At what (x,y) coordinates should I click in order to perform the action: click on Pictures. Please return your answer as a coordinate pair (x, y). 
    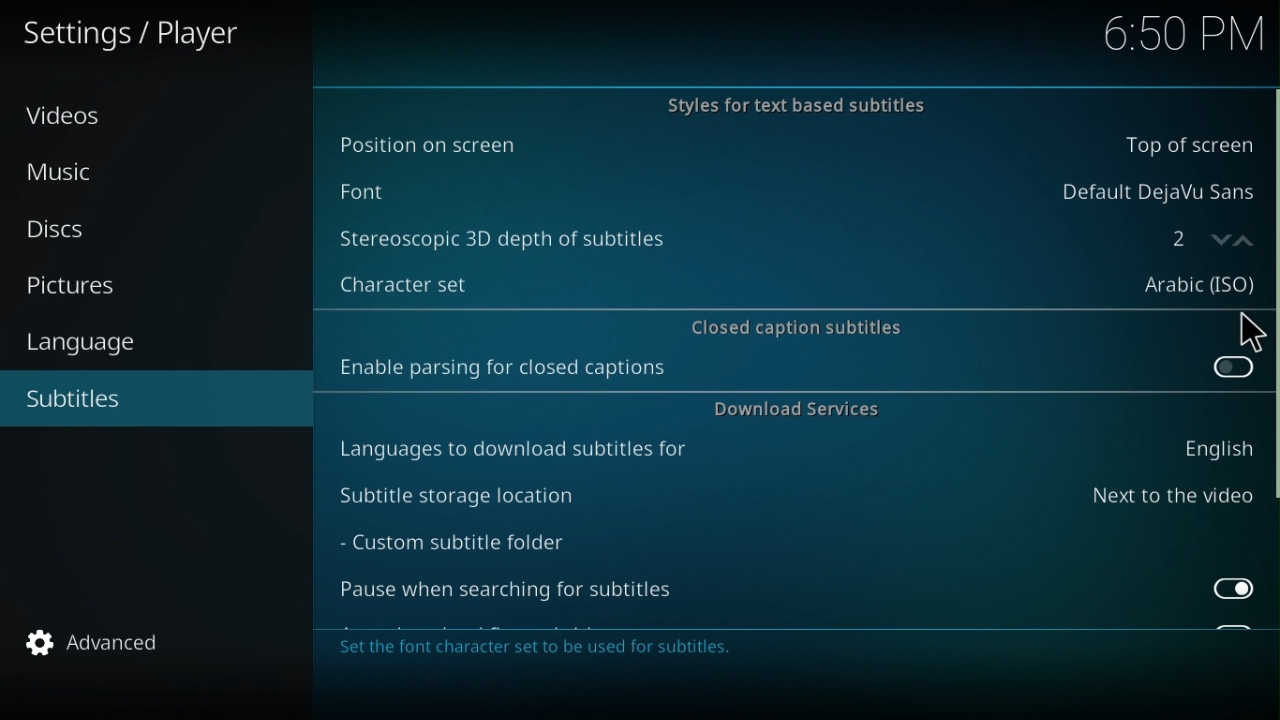
    Looking at the image, I should click on (75, 284).